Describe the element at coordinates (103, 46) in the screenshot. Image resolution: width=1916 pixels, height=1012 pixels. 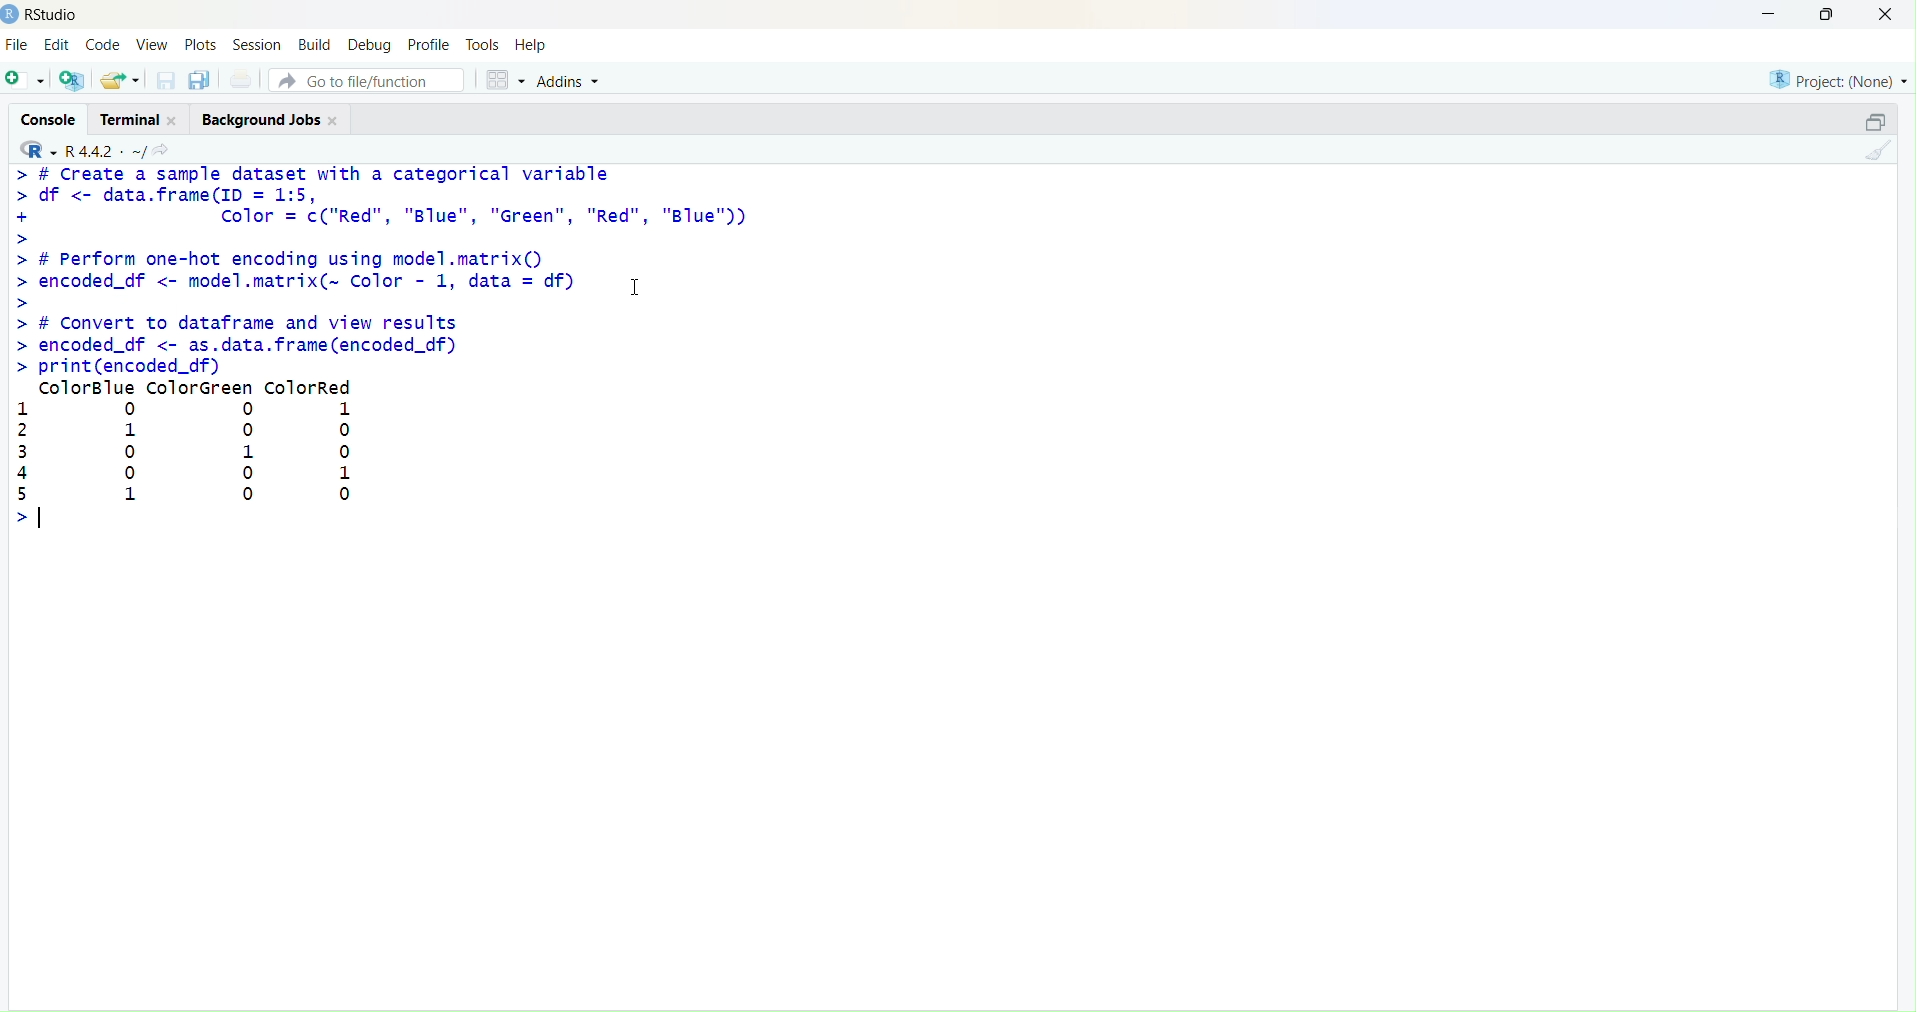
I see `code` at that location.